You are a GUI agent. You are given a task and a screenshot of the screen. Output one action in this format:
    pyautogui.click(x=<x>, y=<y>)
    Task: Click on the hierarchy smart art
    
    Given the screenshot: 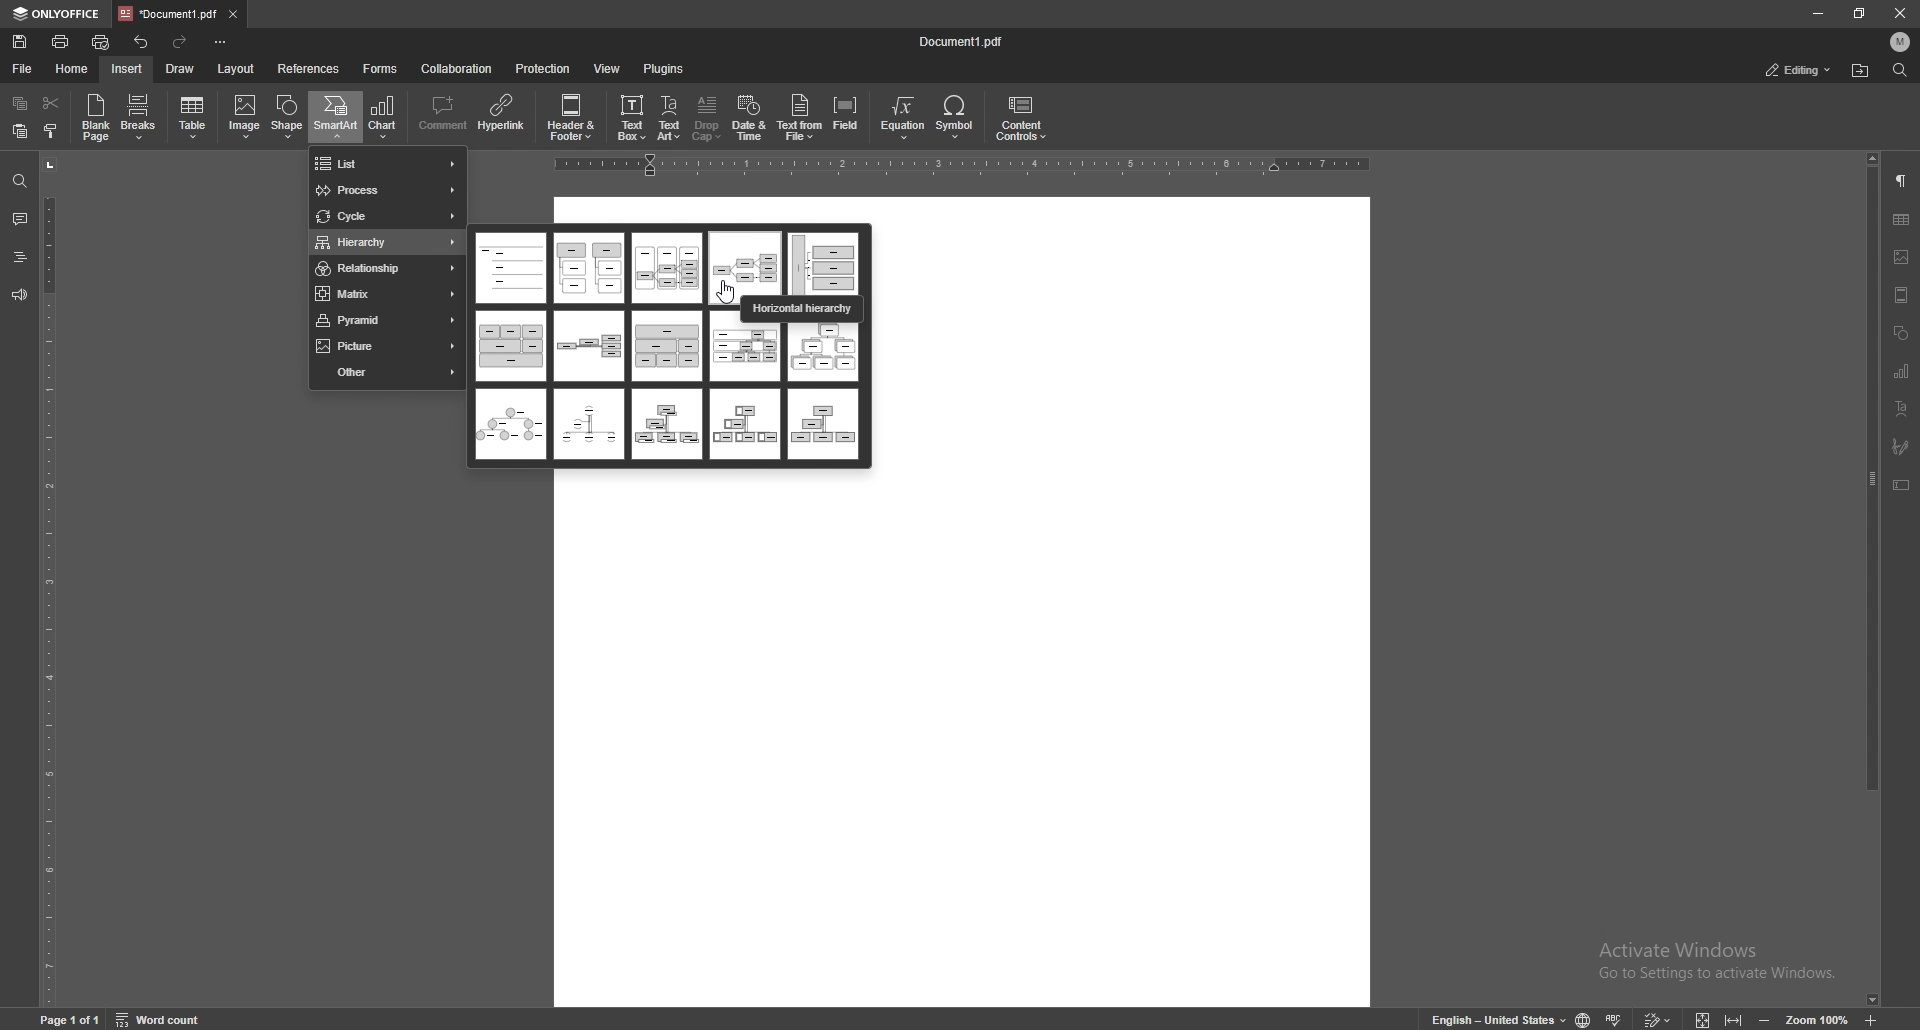 What is the action you would take?
    pyautogui.click(x=512, y=424)
    